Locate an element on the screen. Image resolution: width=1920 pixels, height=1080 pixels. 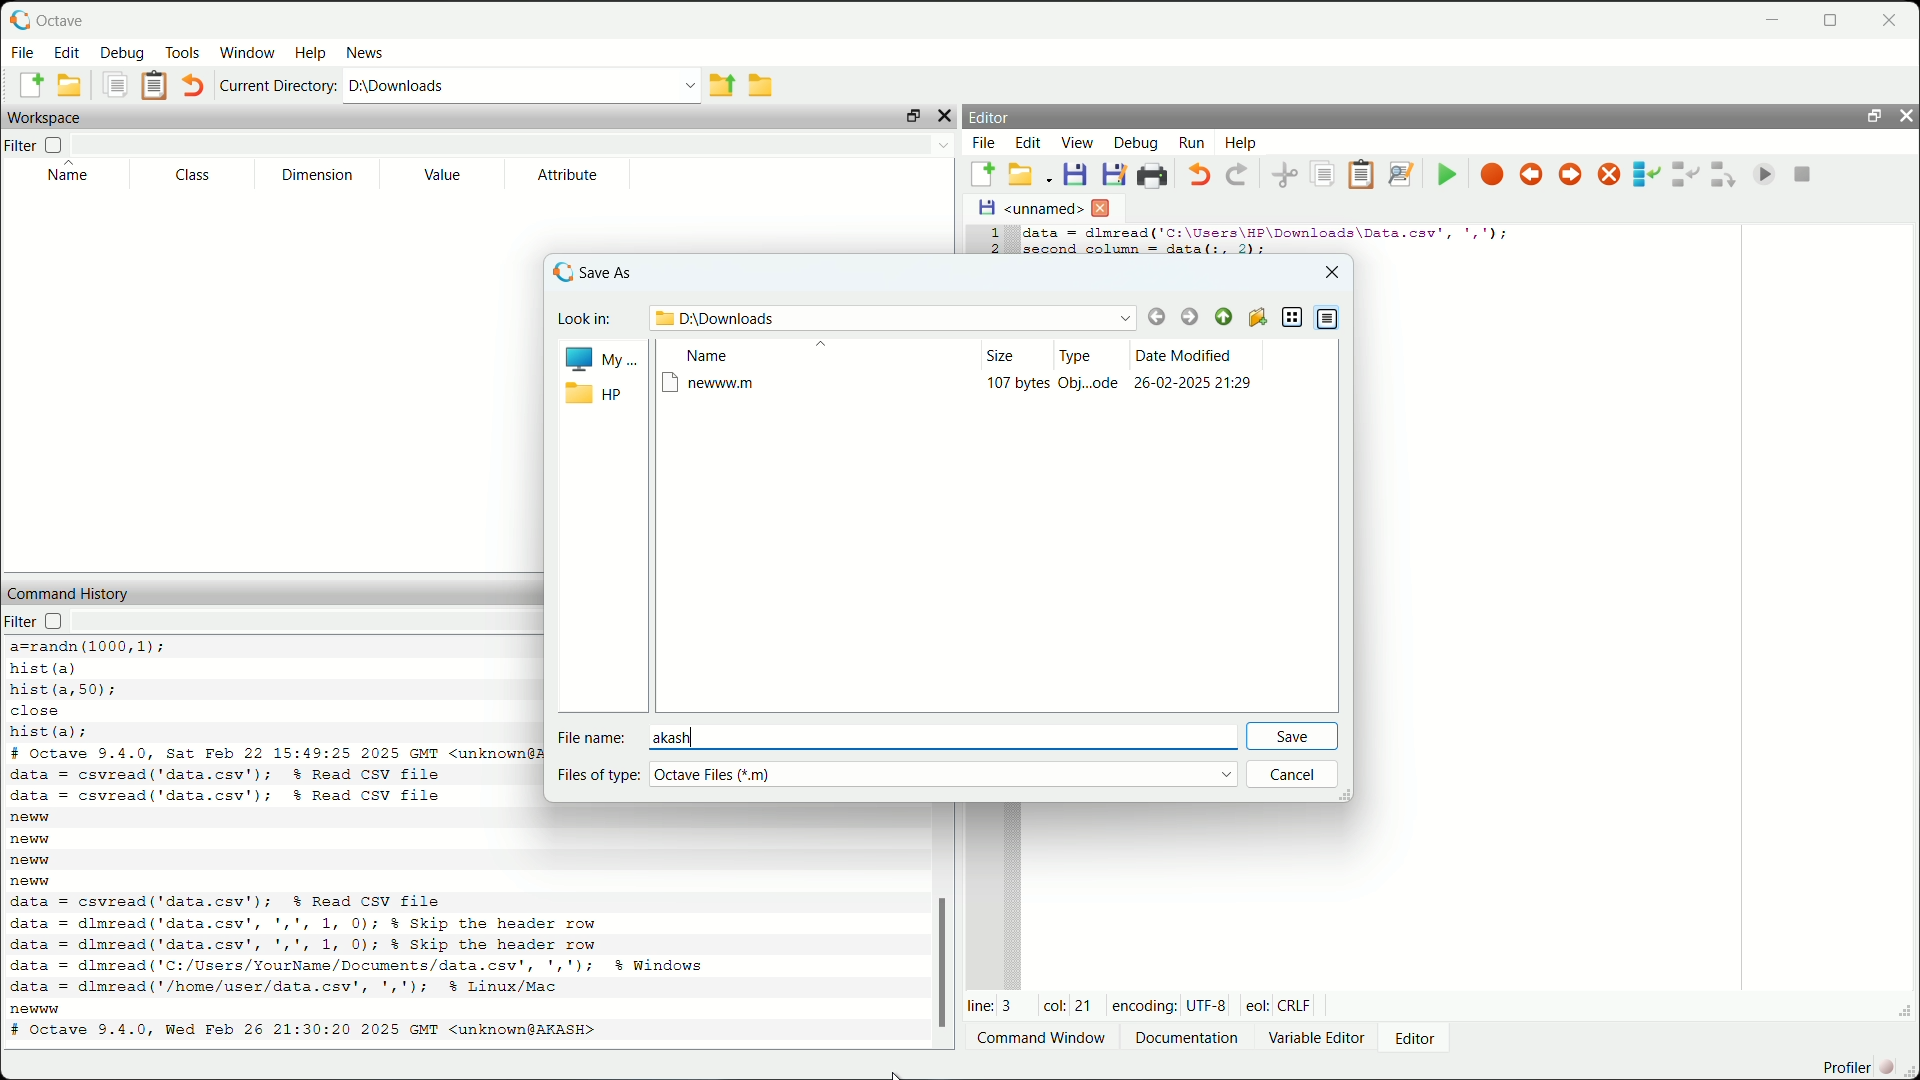
enter file name is located at coordinates (945, 736).